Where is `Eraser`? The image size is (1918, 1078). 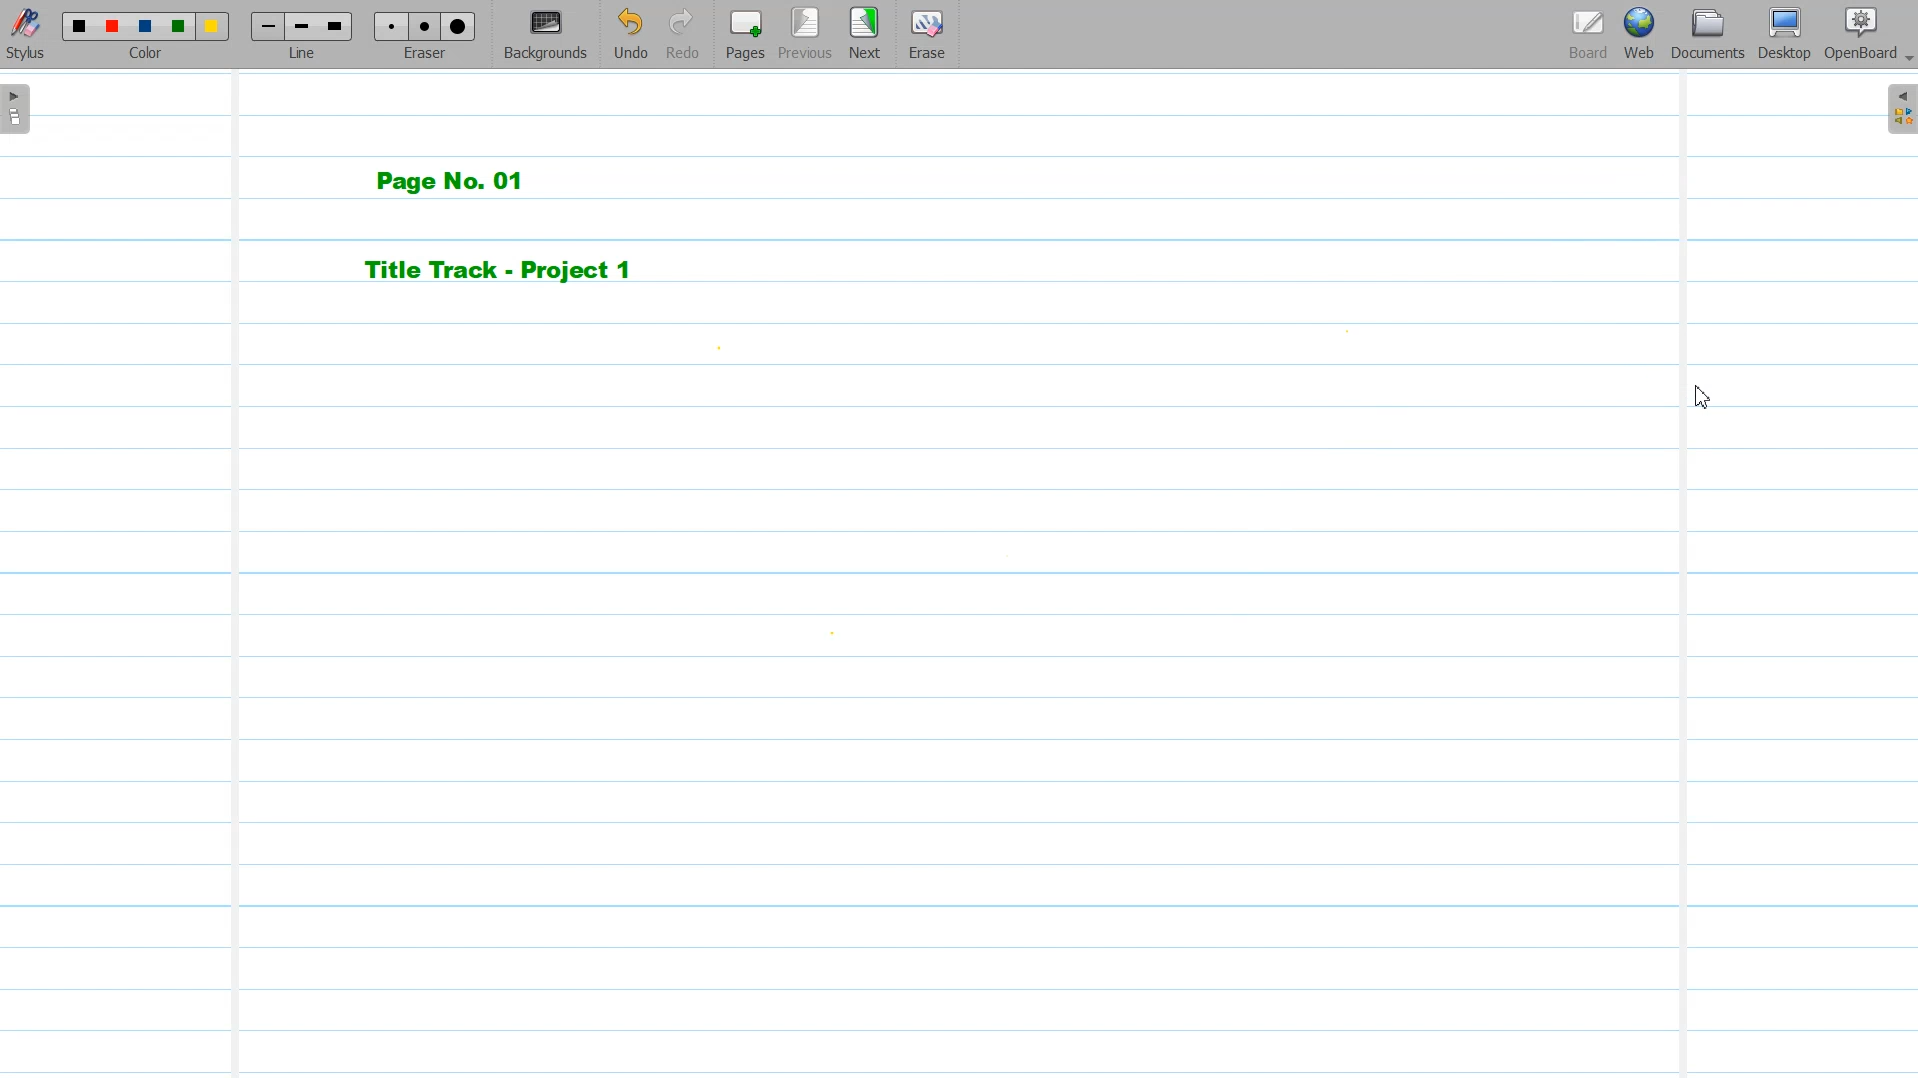
Eraser is located at coordinates (426, 35).